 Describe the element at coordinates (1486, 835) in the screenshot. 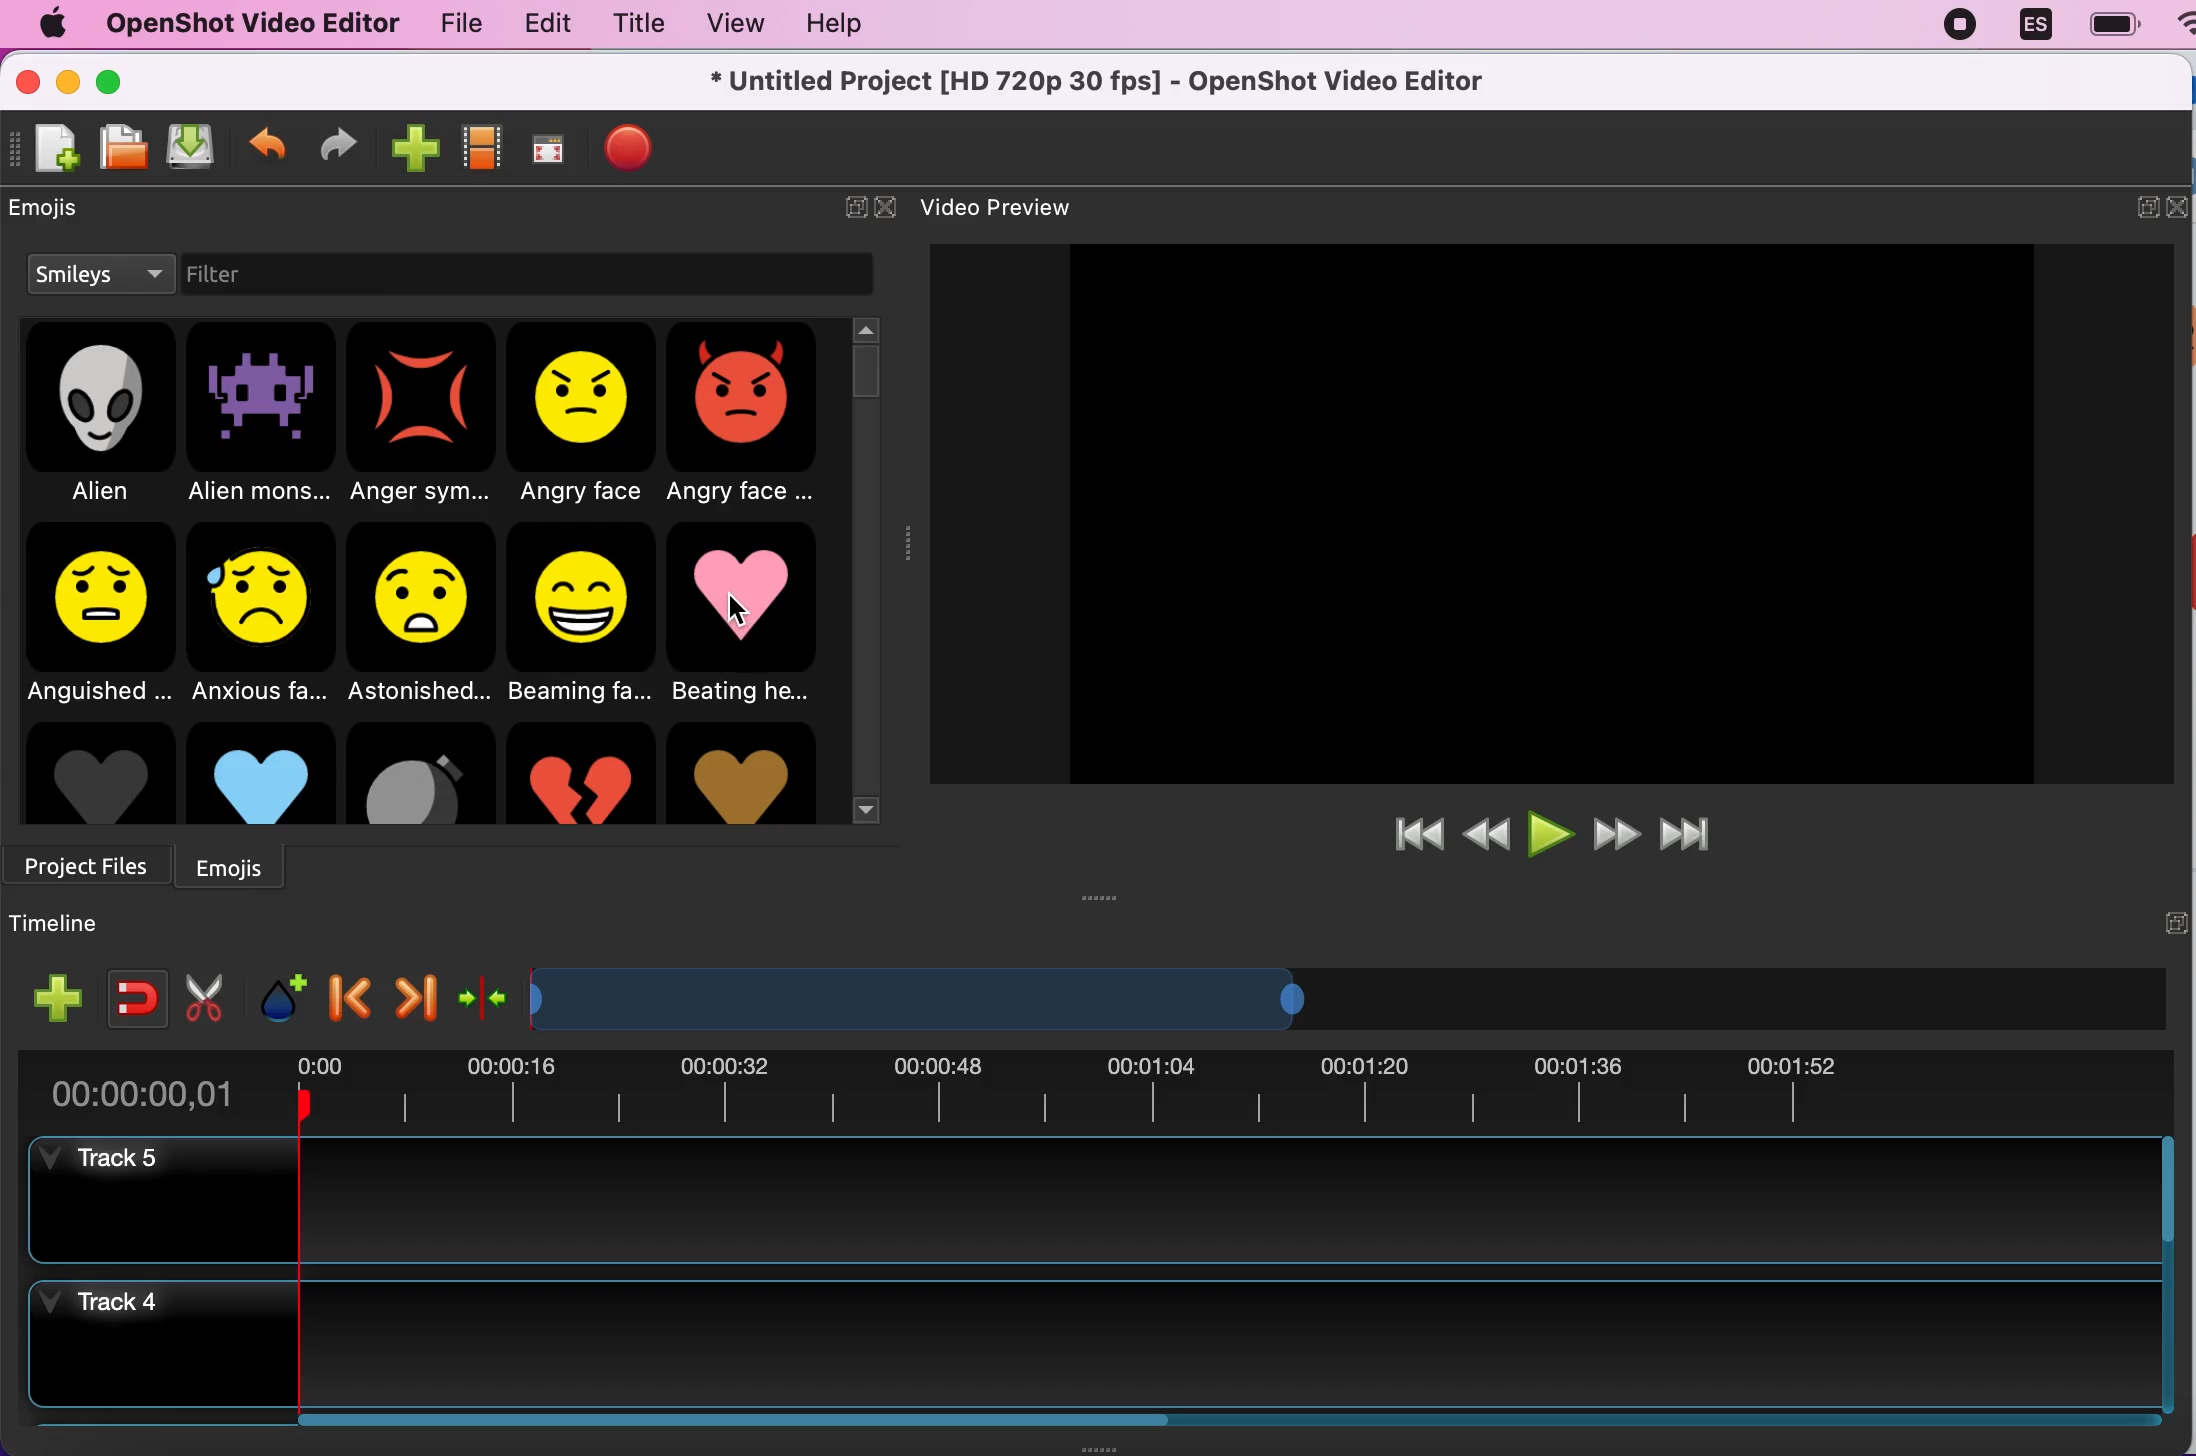

I see `rewind` at that location.